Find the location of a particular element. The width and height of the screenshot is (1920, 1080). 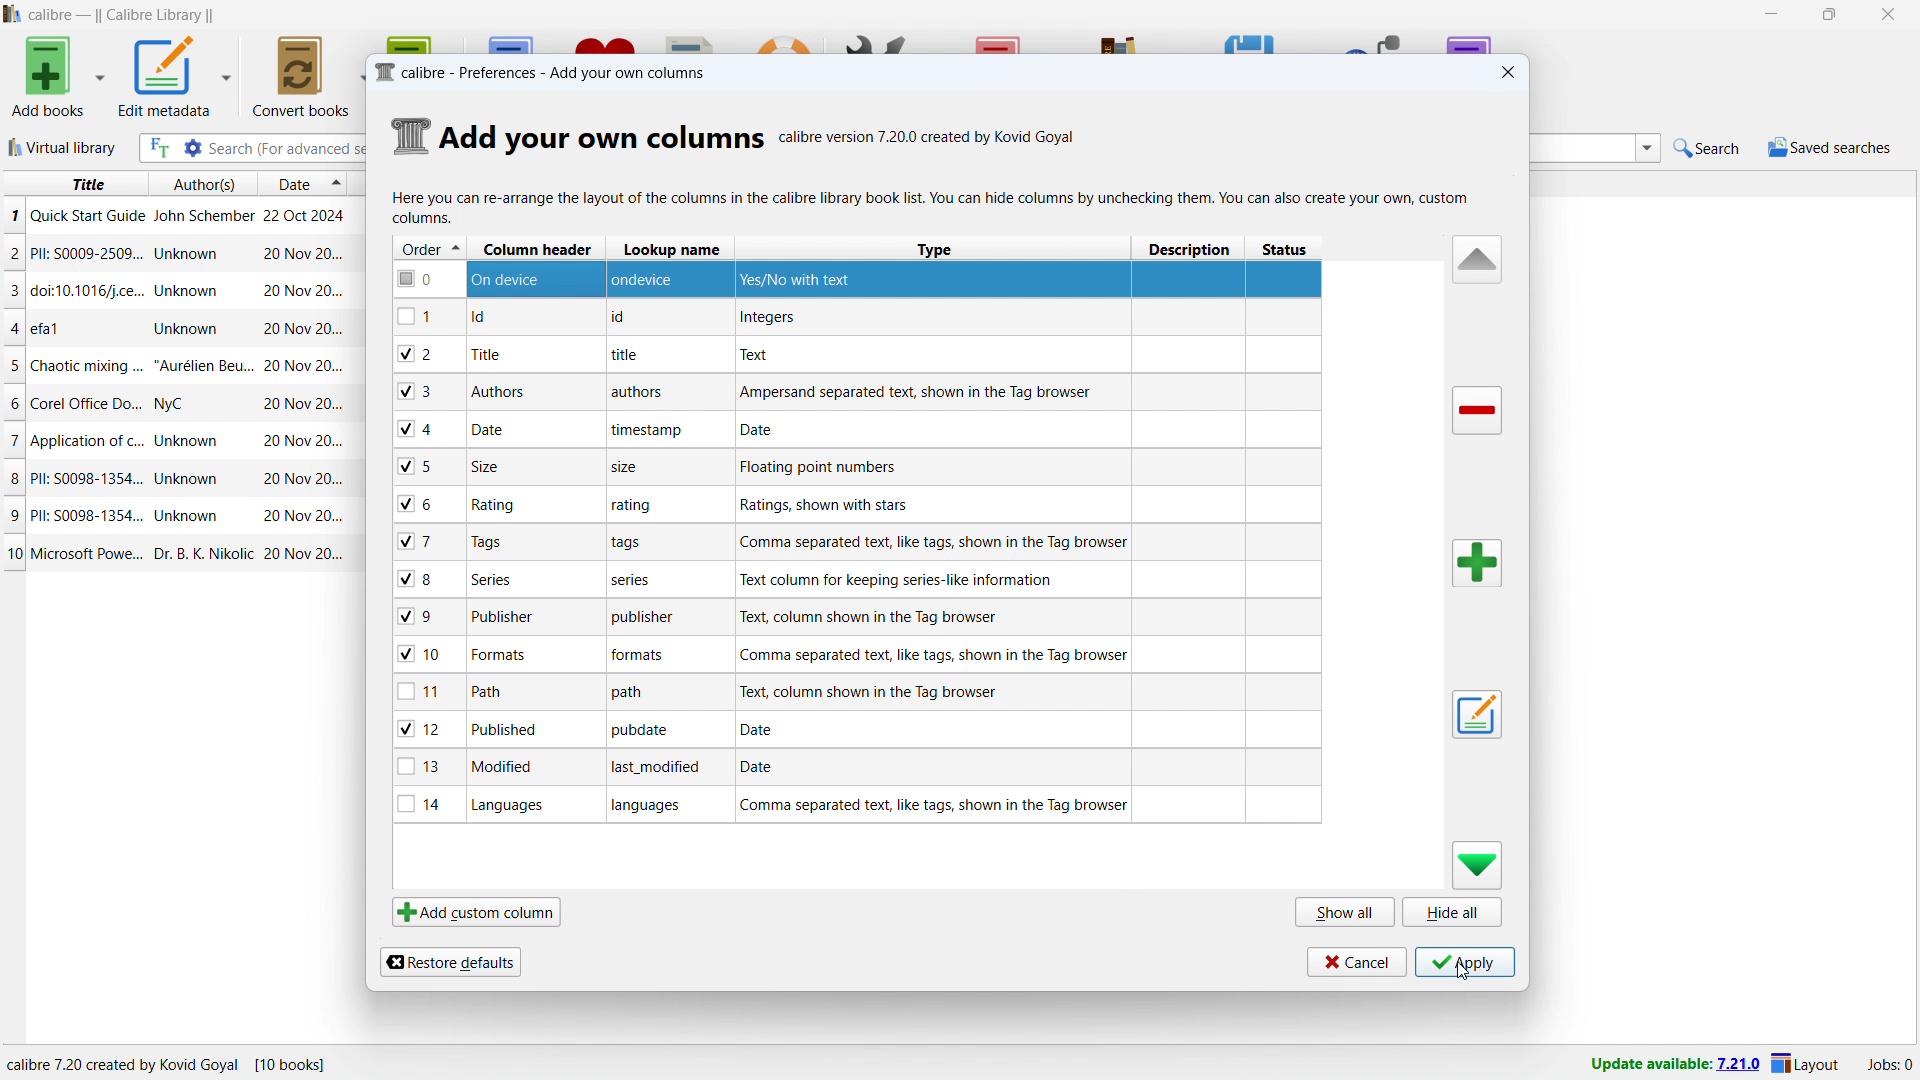

add column is located at coordinates (1478, 563).